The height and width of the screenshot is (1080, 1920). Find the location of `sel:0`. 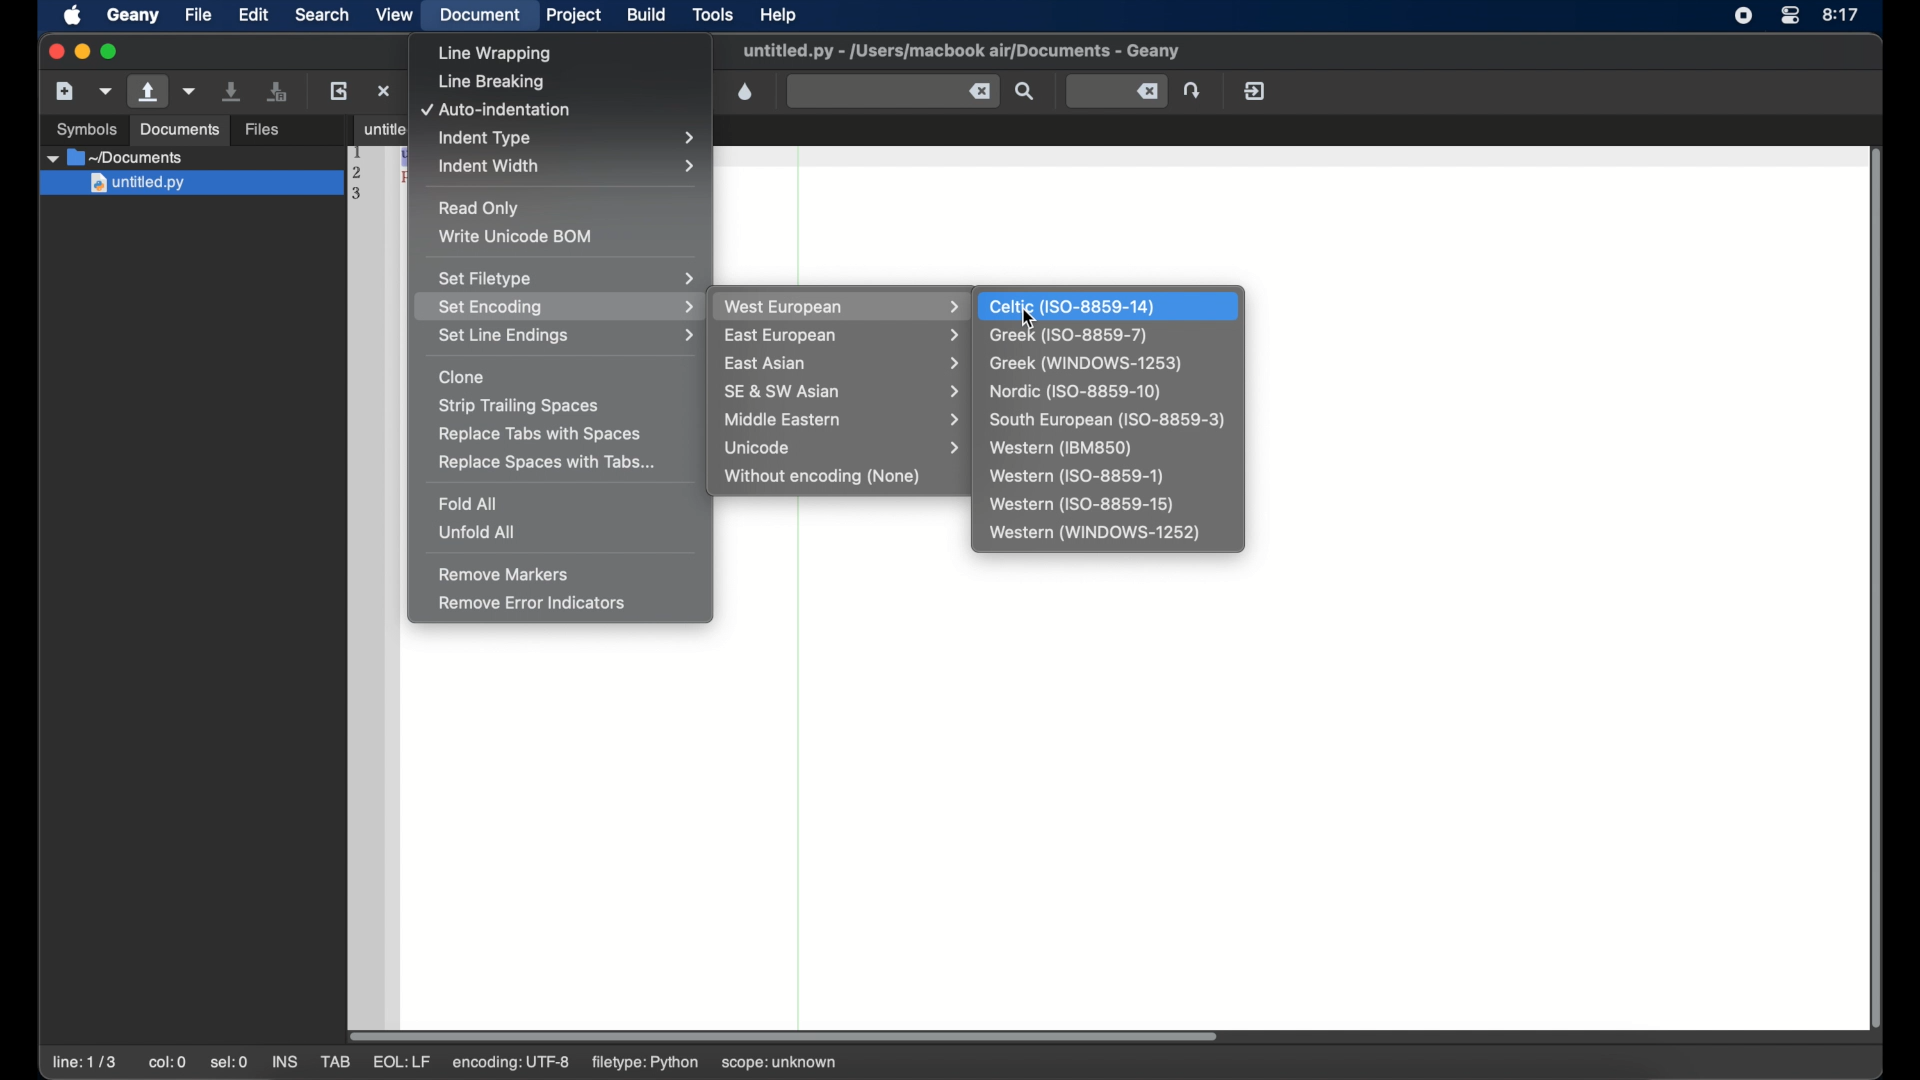

sel:0 is located at coordinates (229, 1064).